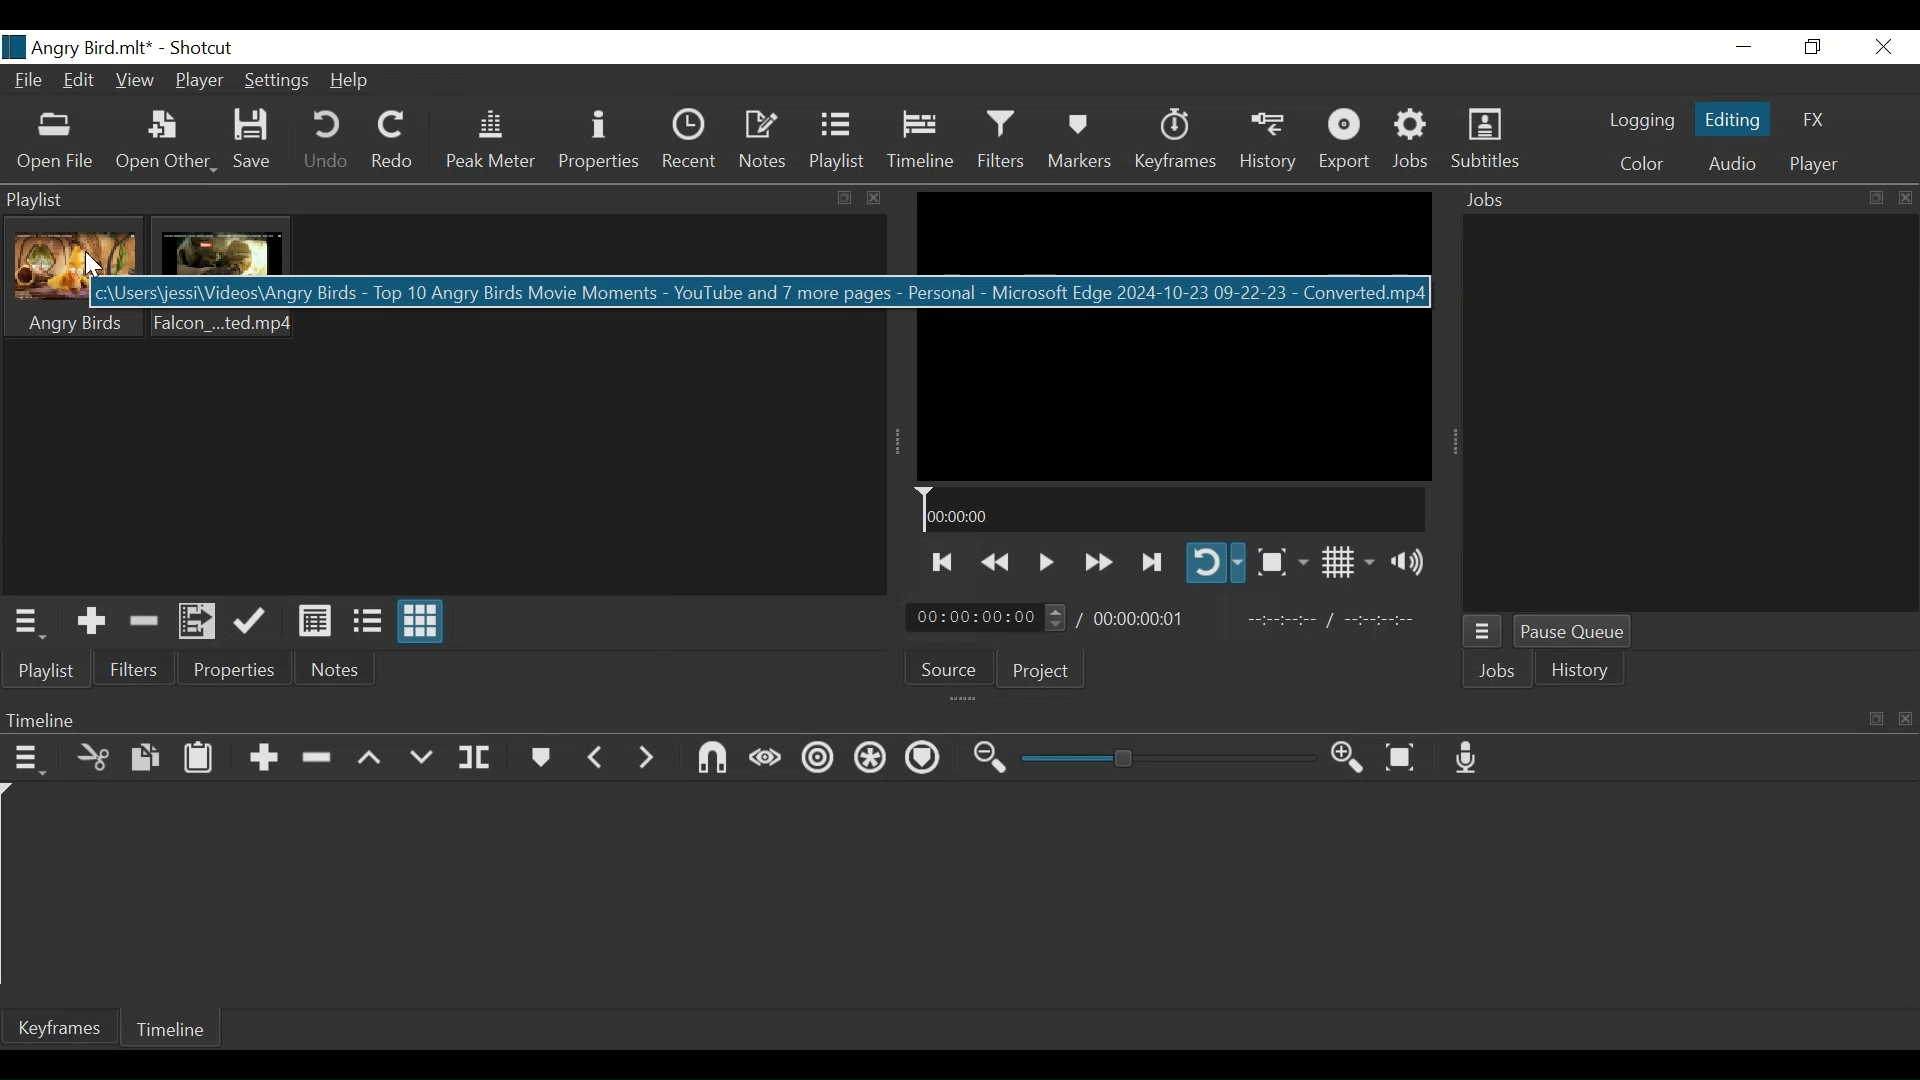 This screenshot has width=1920, height=1080. Describe the element at coordinates (94, 267) in the screenshot. I see `Cursor` at that location.